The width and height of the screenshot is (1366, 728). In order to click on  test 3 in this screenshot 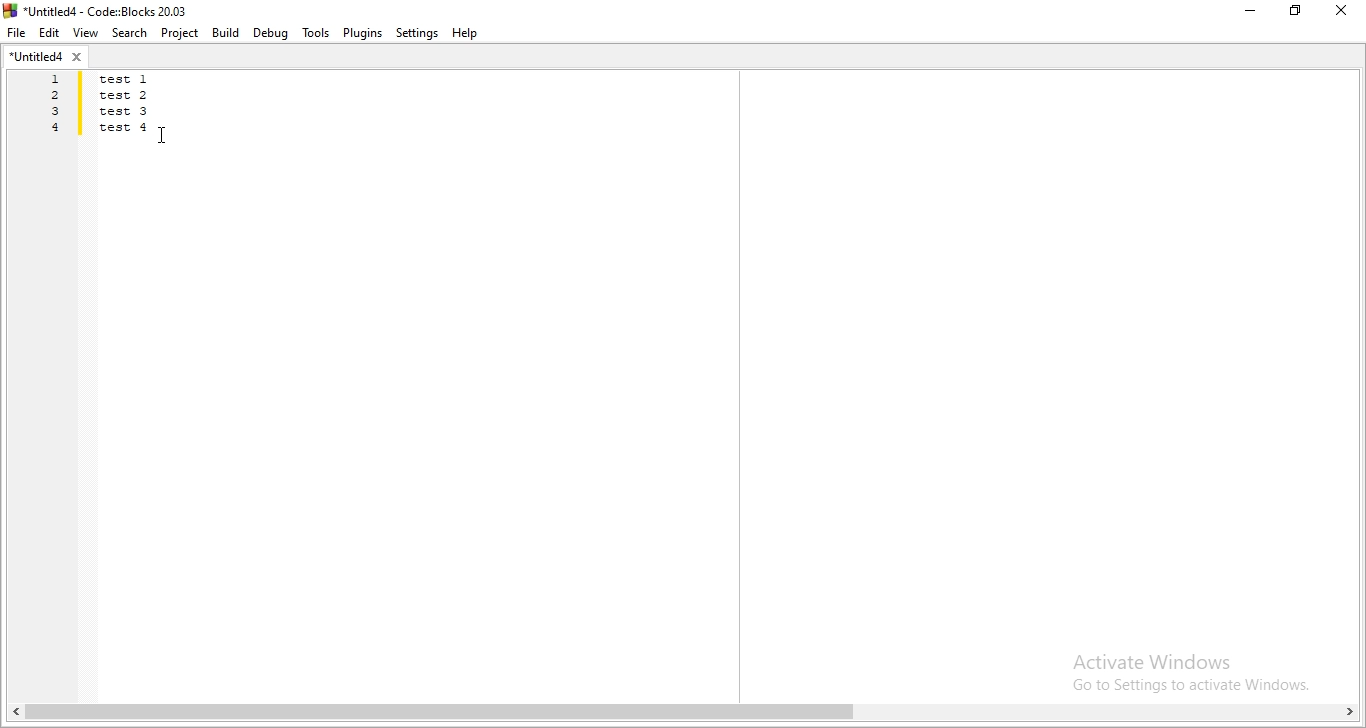, I will do `click(127, 113)`.